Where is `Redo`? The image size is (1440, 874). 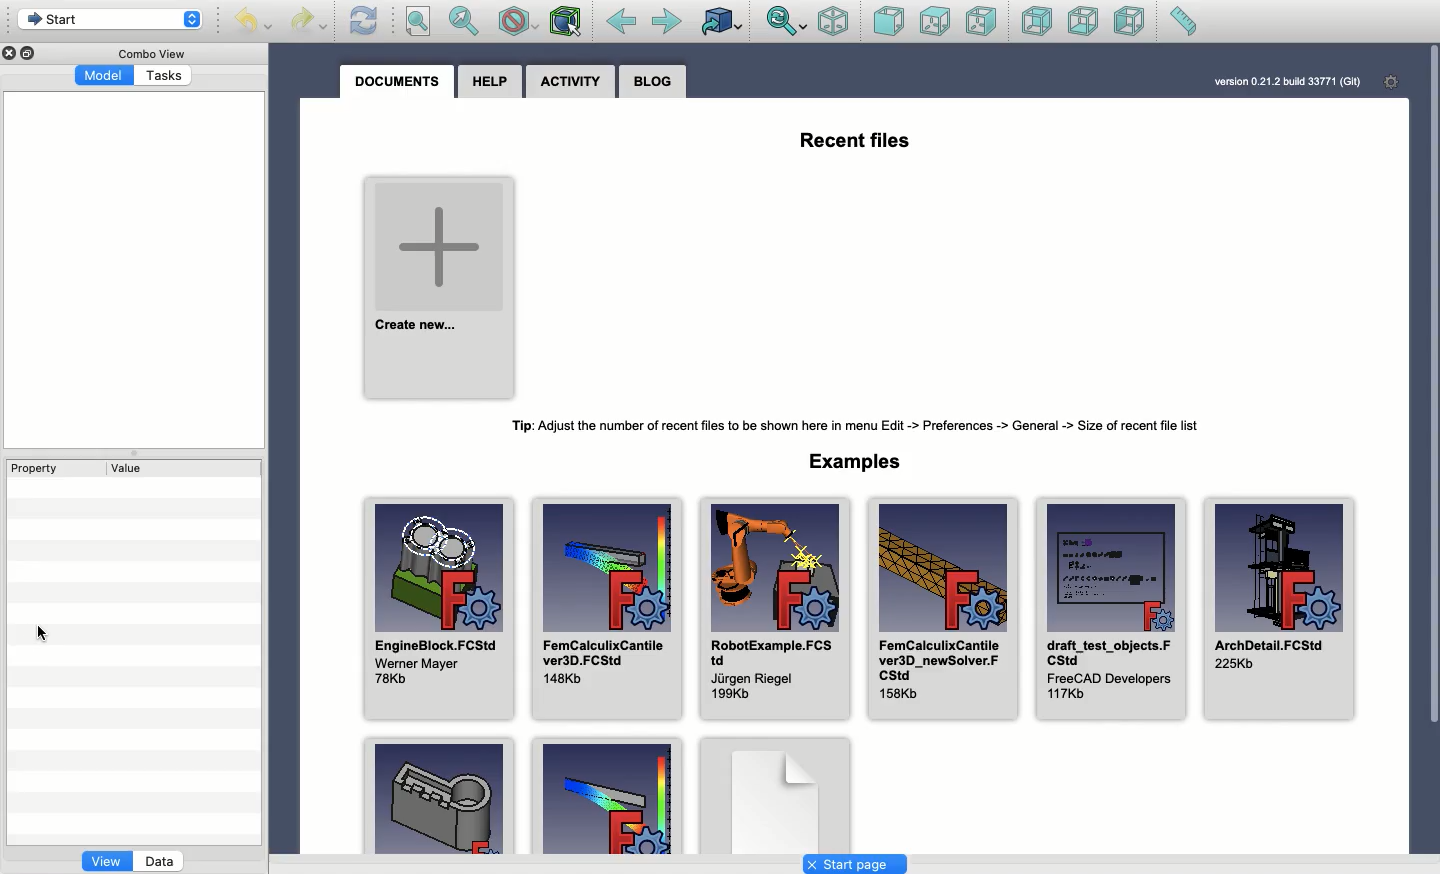
Redo is located at coordinates (312, 21).